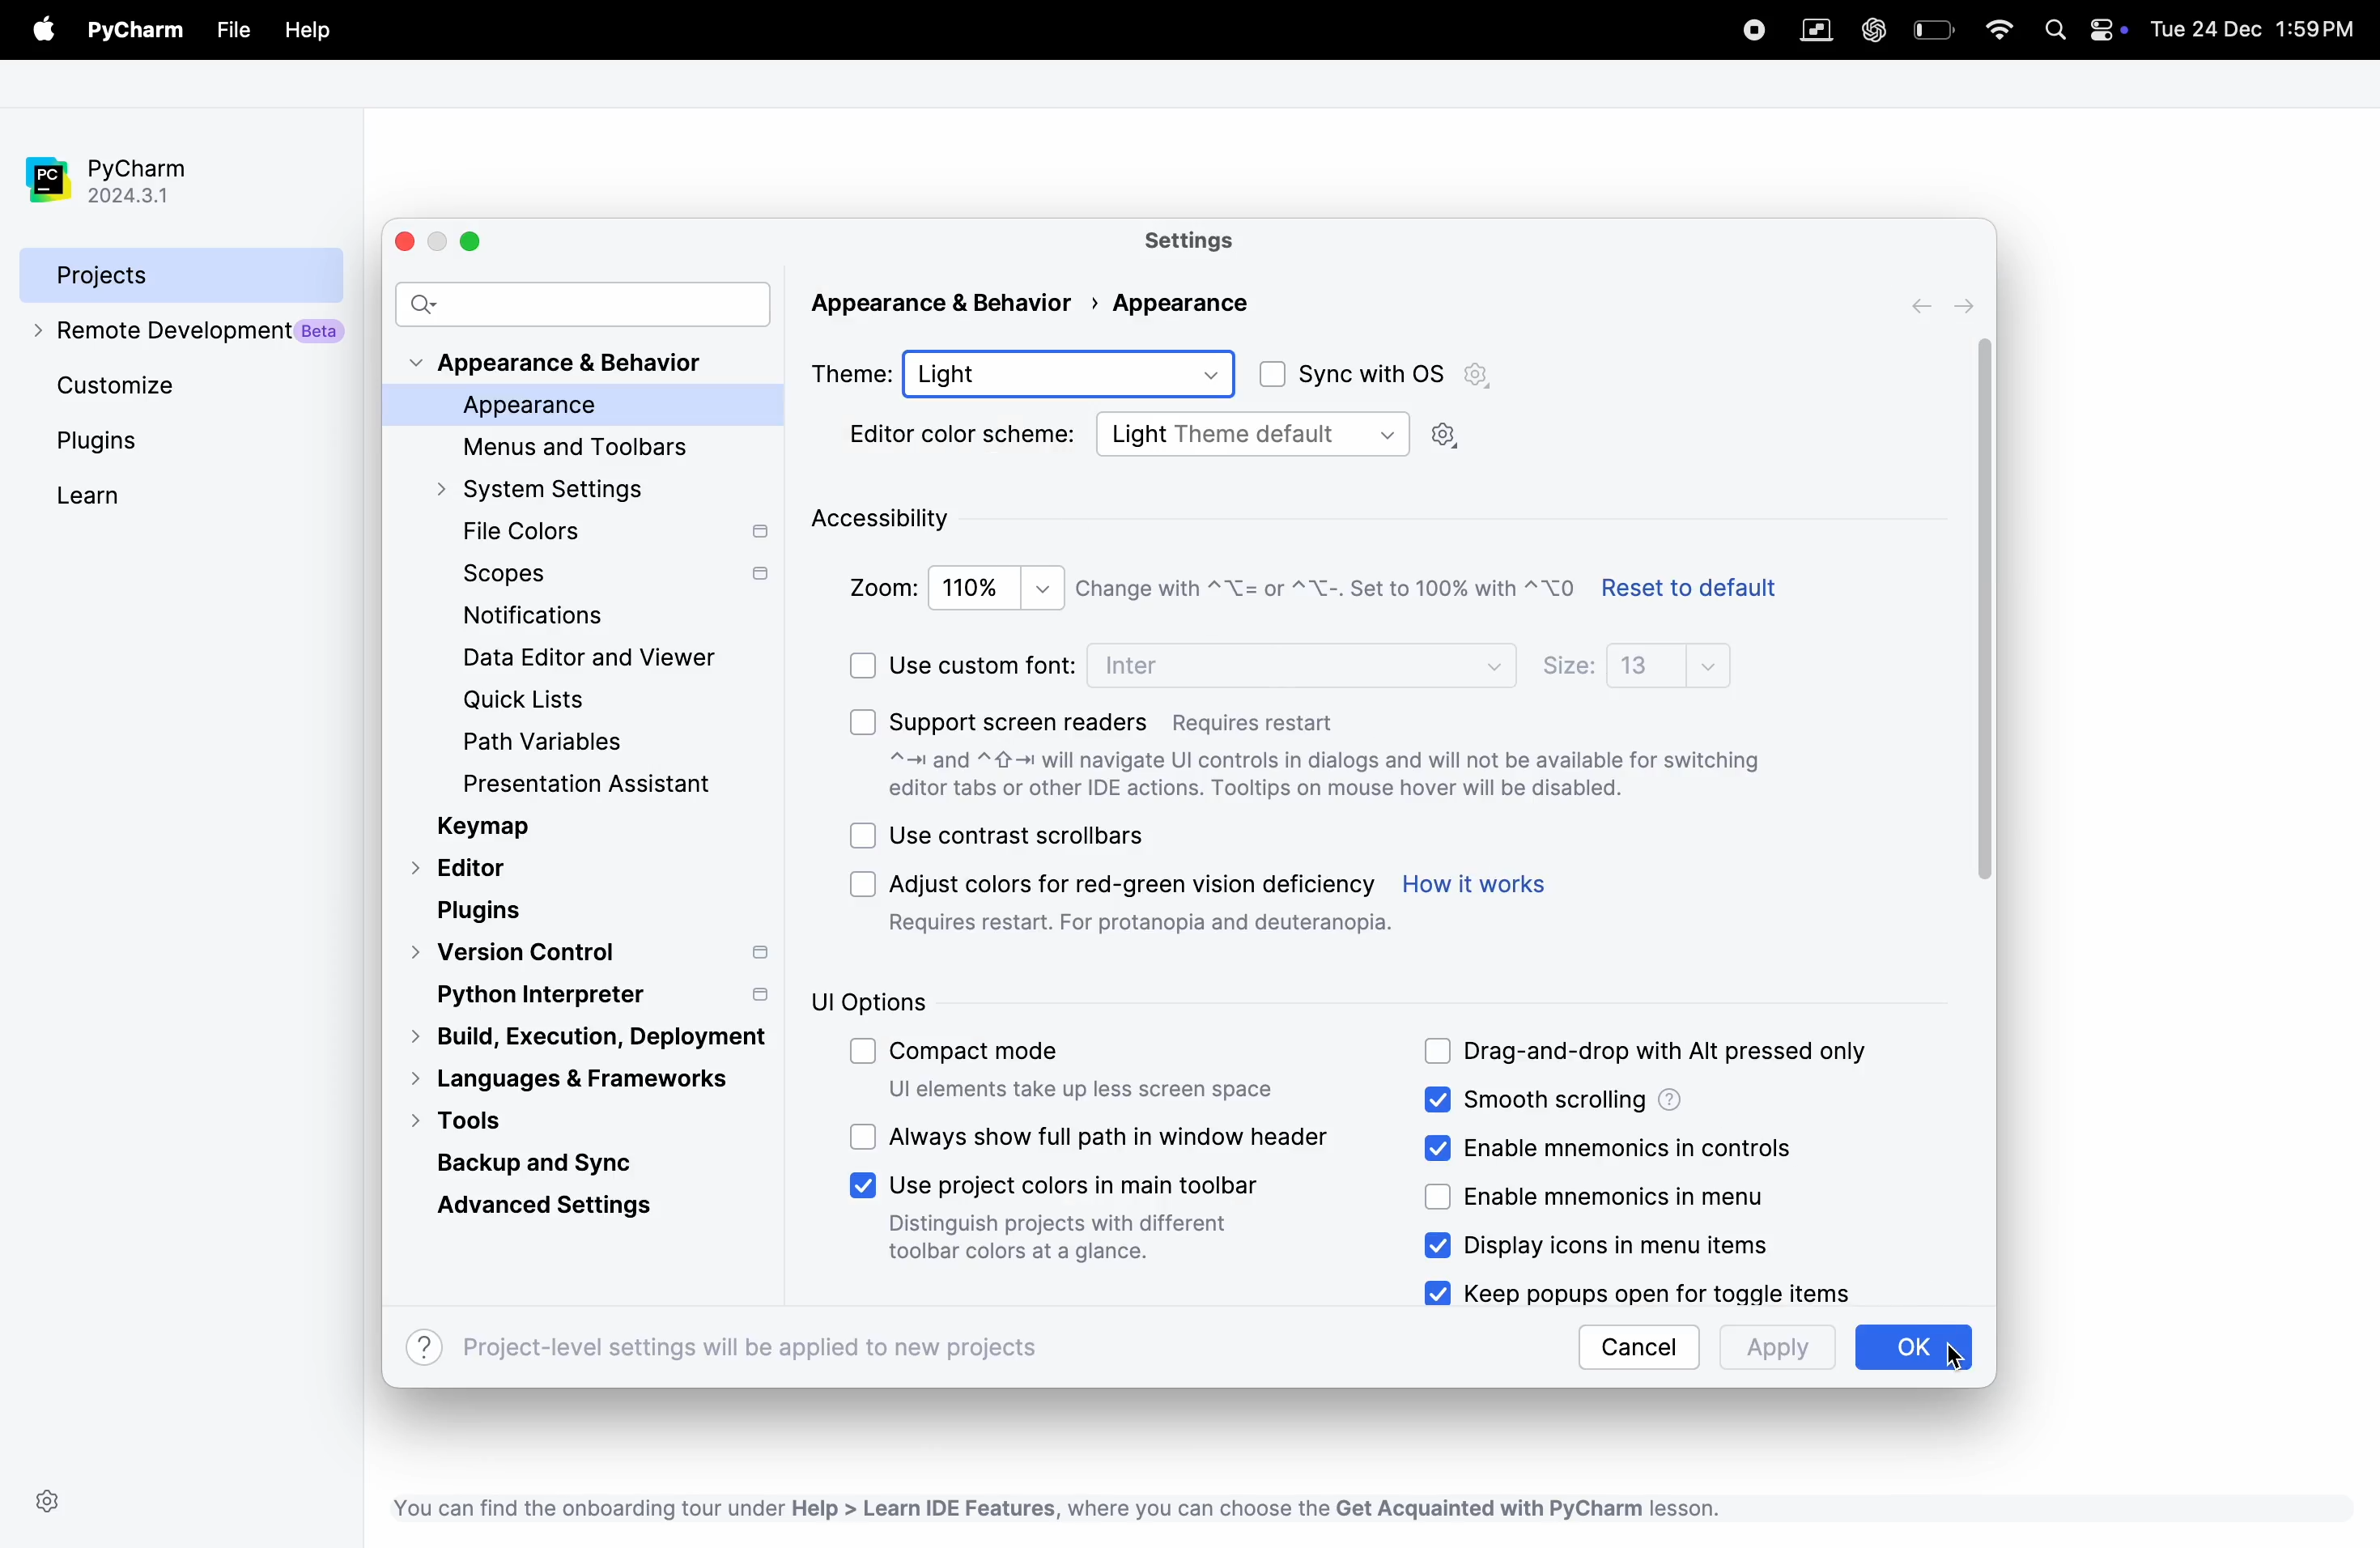  Describe the element at coordinates (576, 366) in the screenshot. I see `appearance & Behavior` at that location.